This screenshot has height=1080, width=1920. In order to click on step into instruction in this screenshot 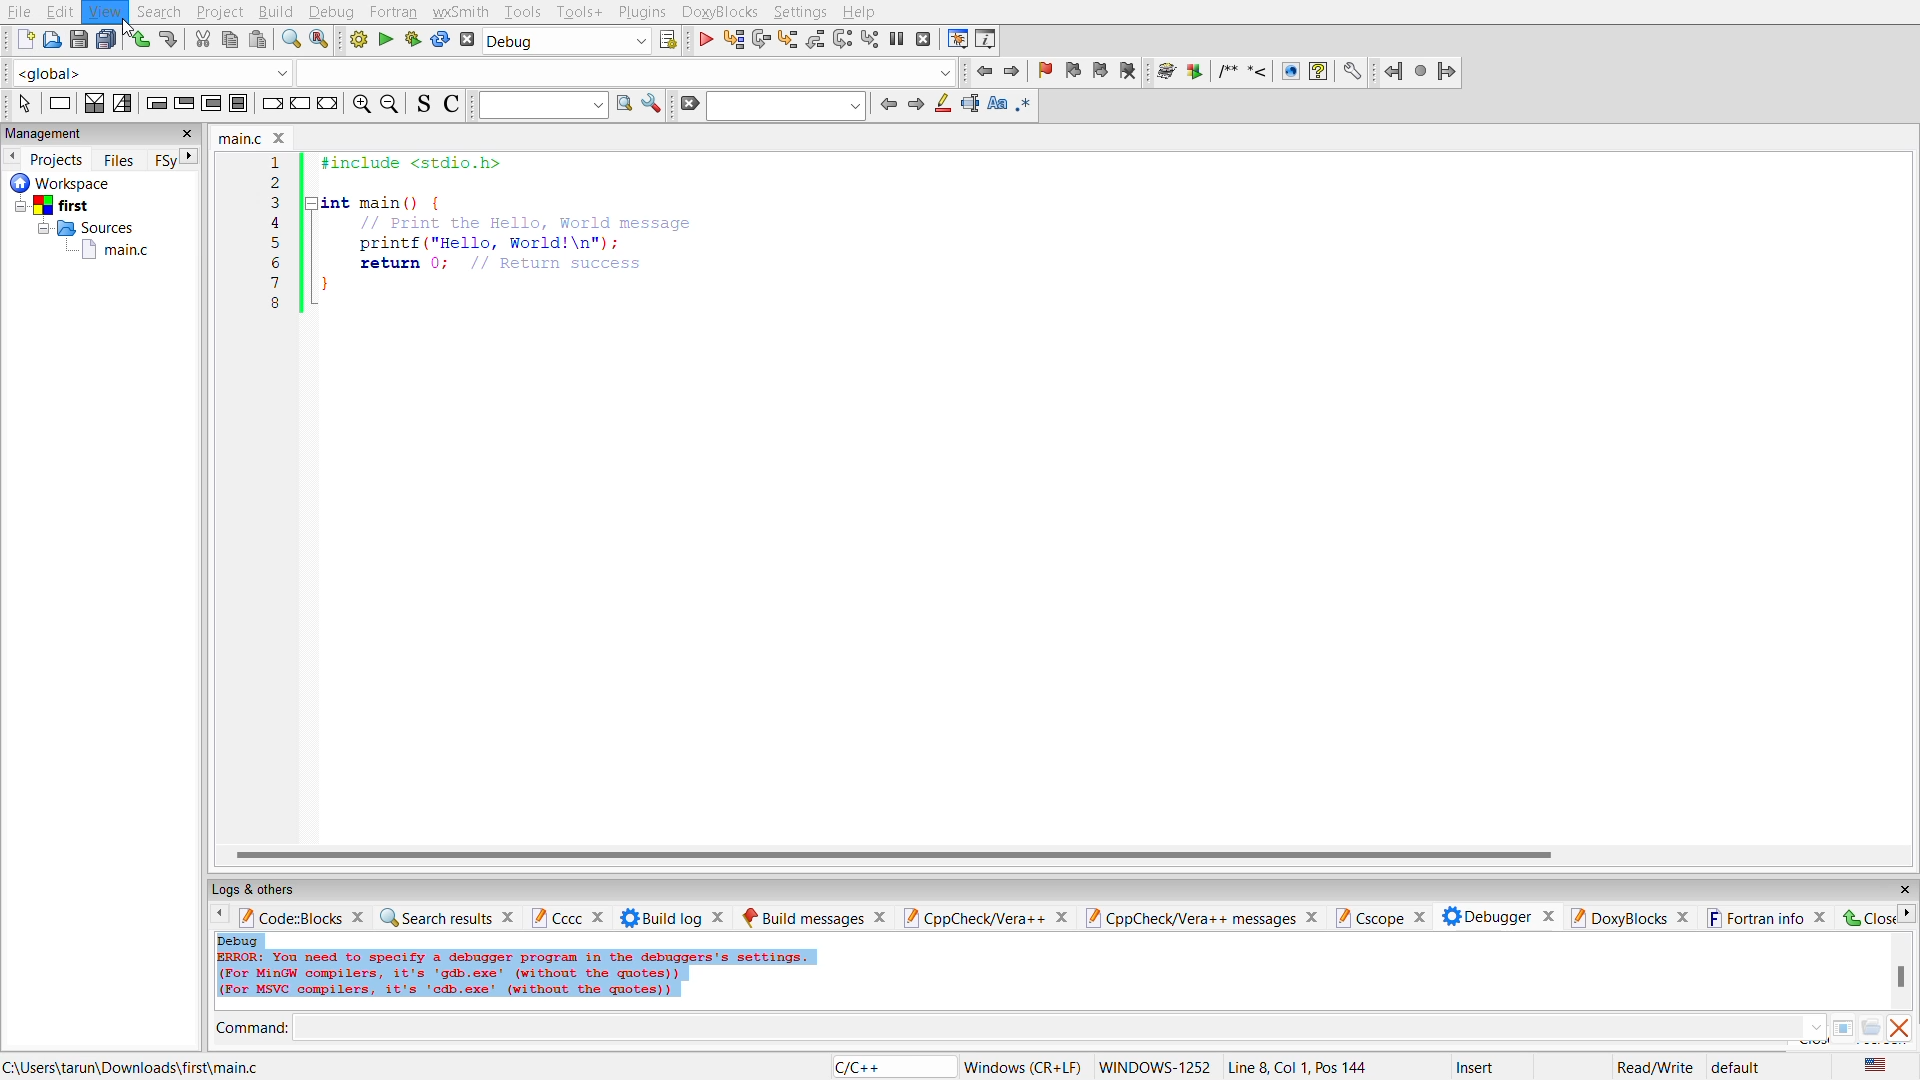, I will do `click(869, 41)`.